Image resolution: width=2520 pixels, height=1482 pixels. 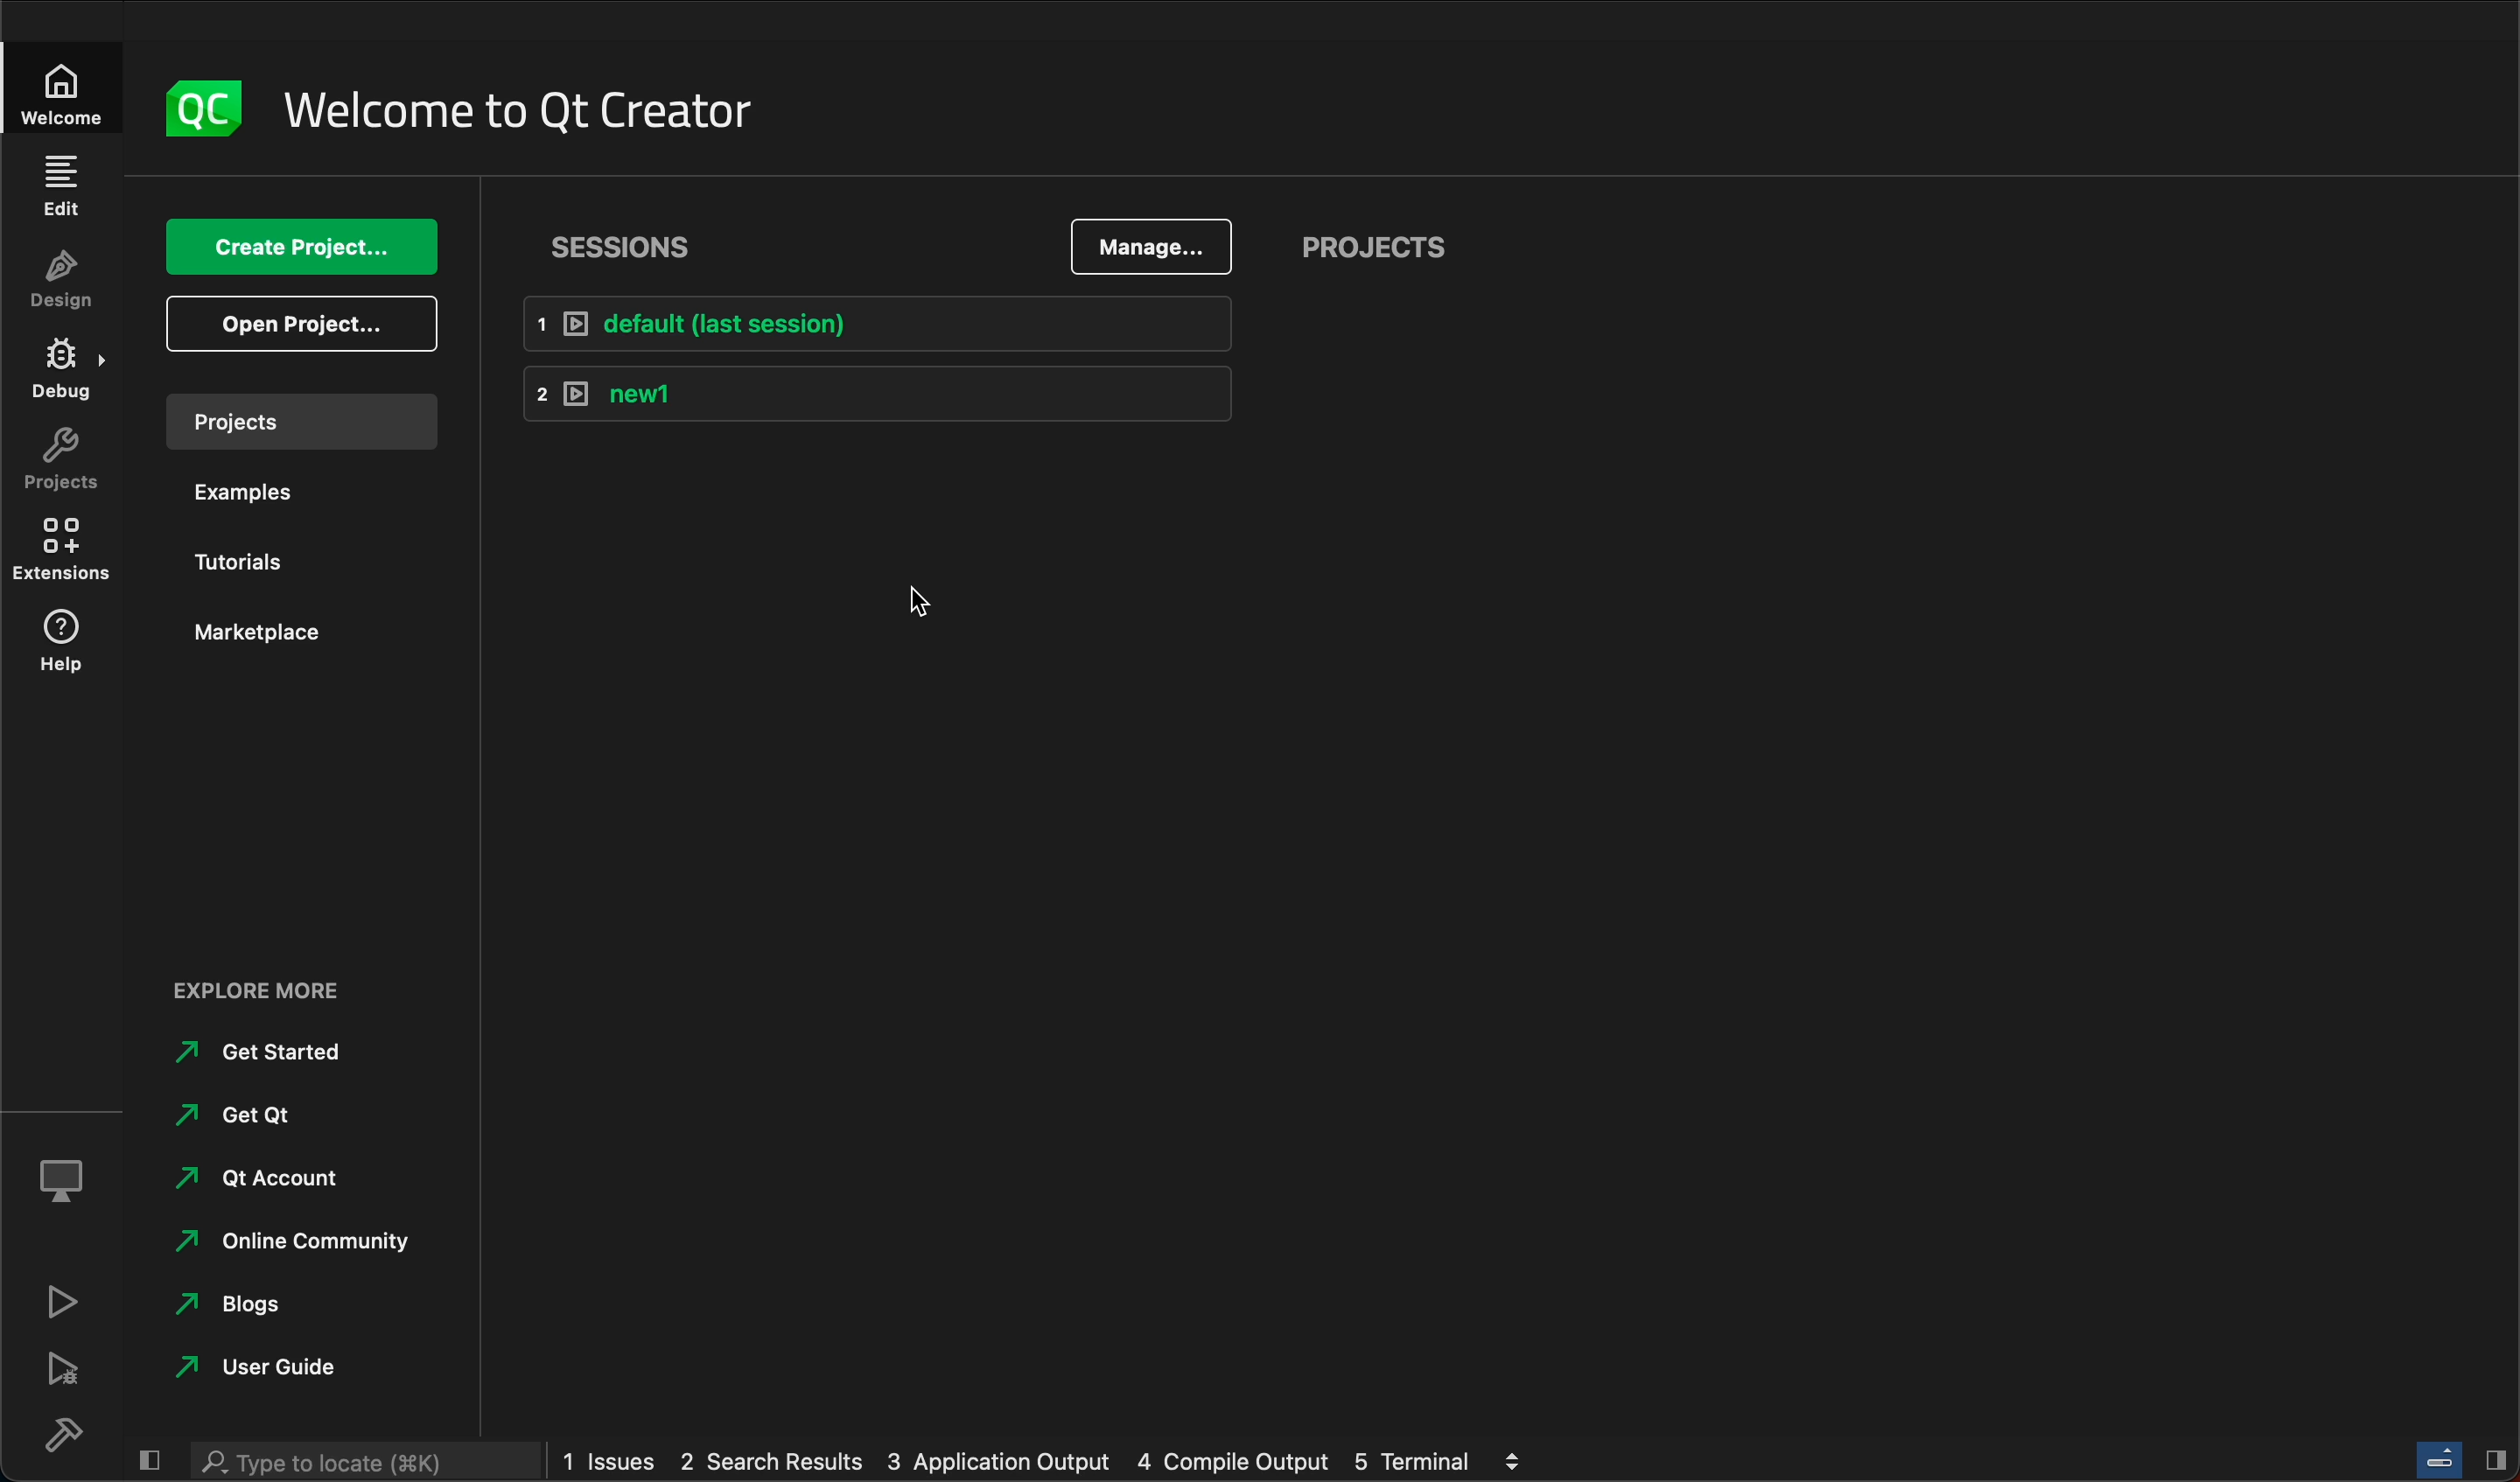 What do you see at coordinates (238, 1300) in the screenshot?
I see `blogs` at bounding box center [238, 1300].